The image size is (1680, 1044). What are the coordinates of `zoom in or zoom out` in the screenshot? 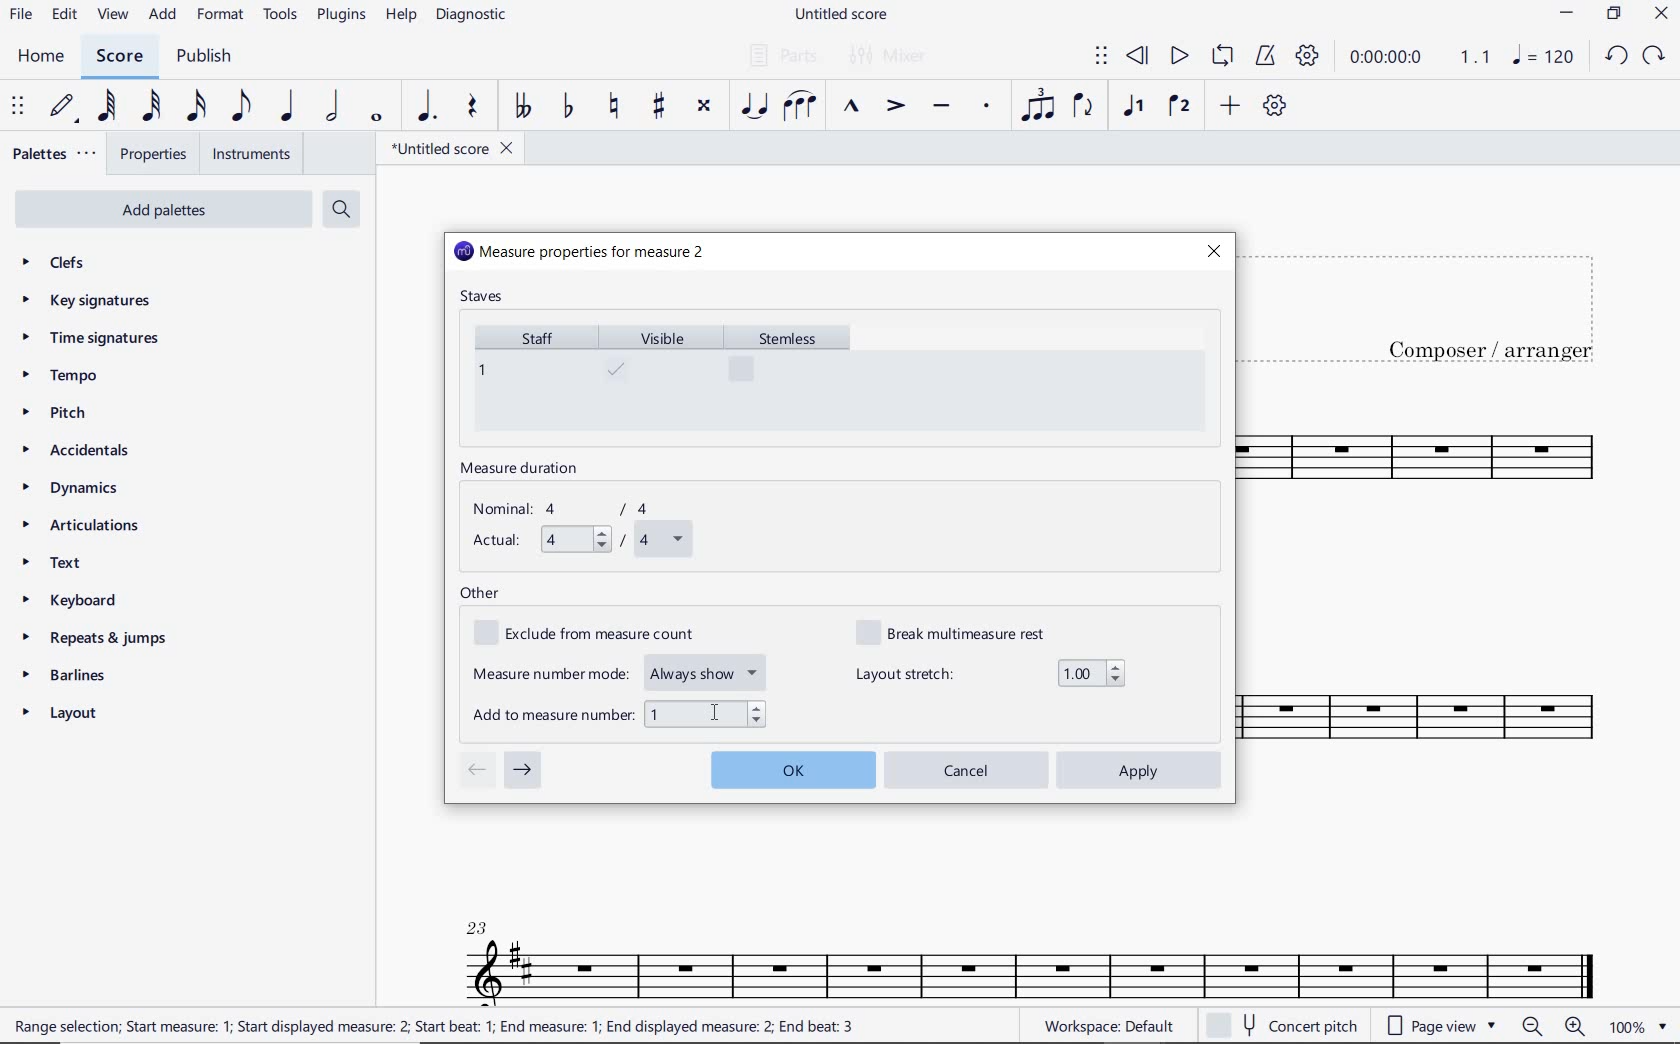 It's located at (1556, 1028).